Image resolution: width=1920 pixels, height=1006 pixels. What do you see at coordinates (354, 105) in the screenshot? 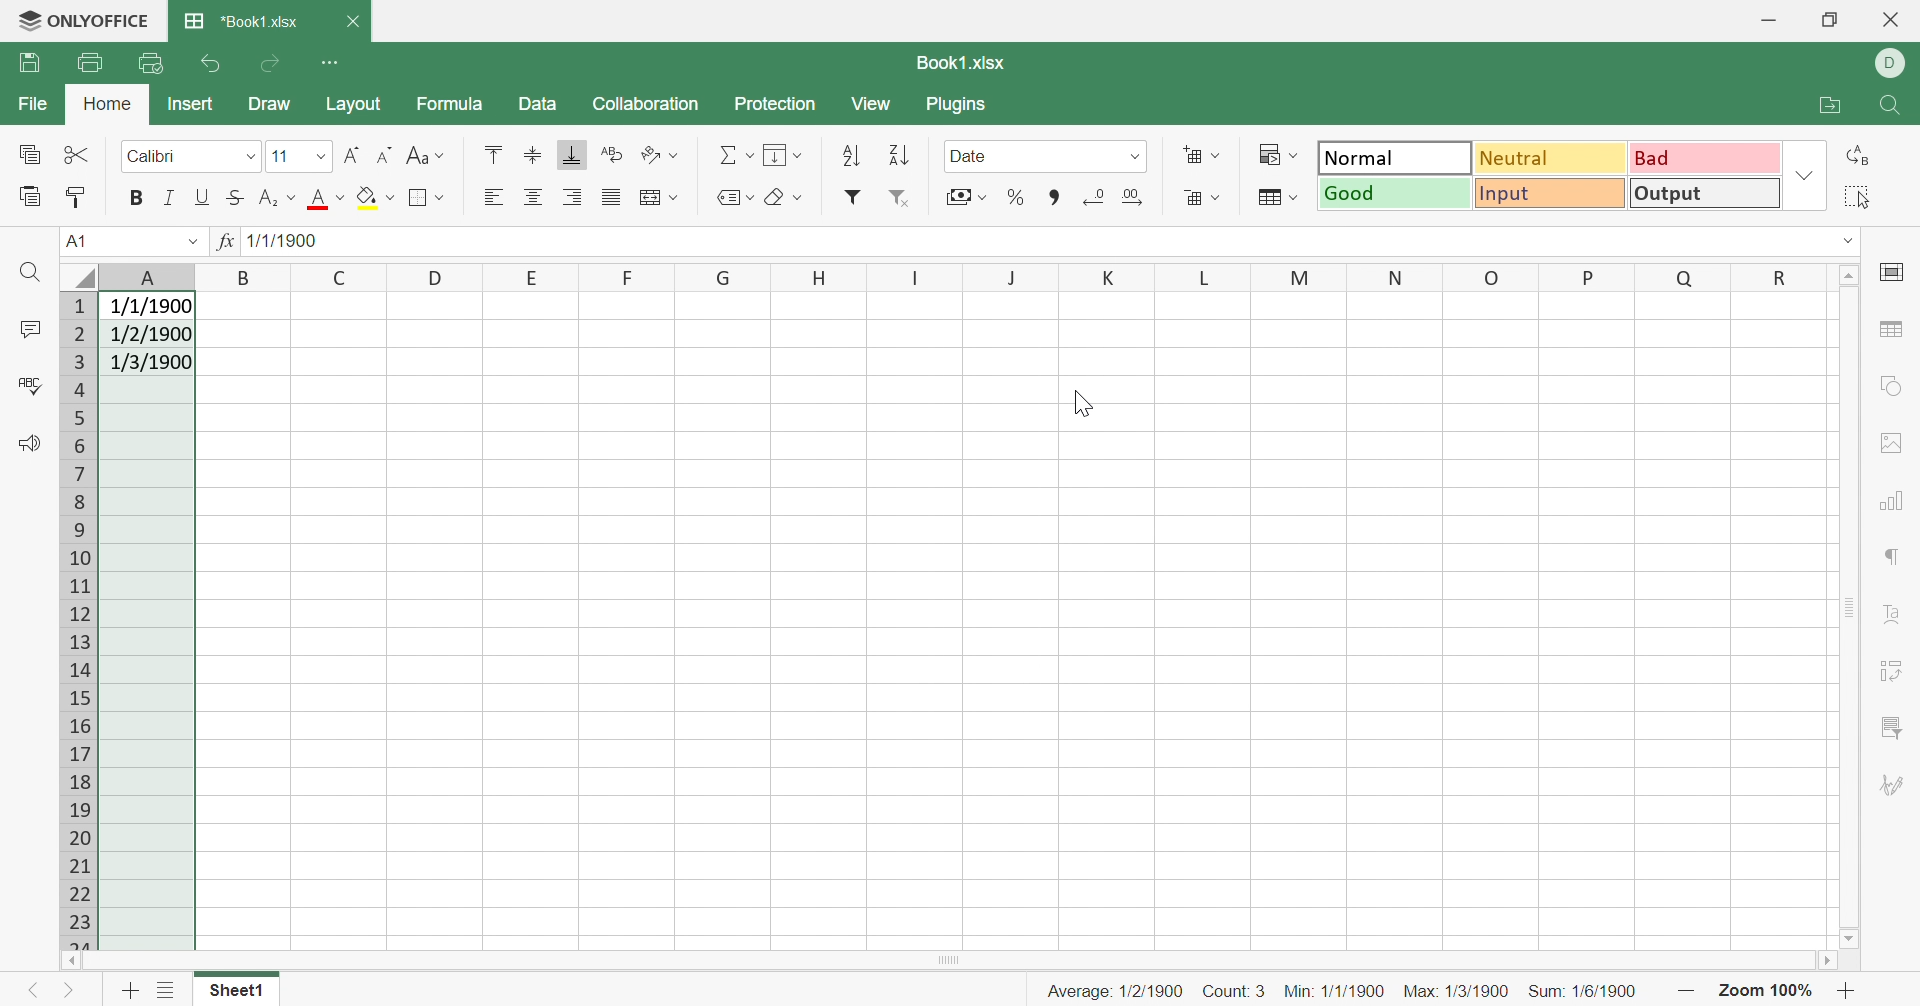
I see `Layout` at bounding box center [354, 105].